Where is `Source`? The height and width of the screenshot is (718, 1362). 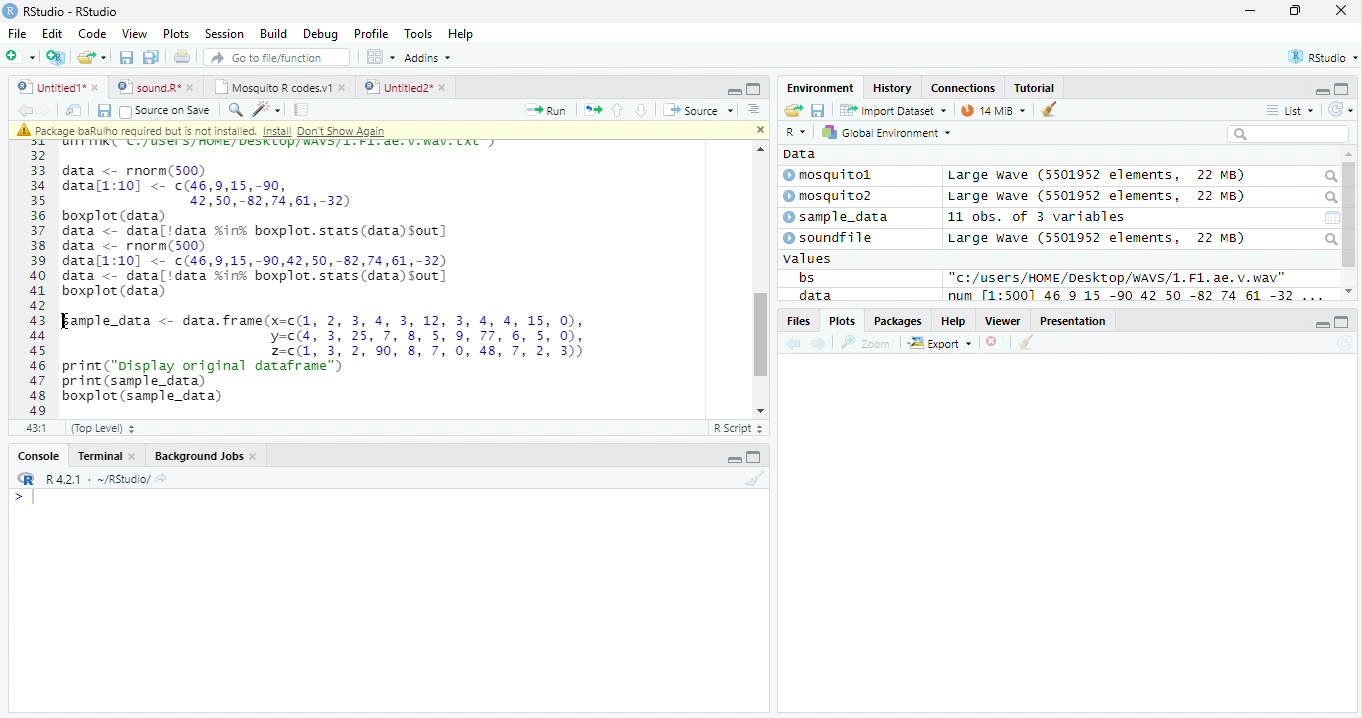
Source is located at coordinates (700, 109).